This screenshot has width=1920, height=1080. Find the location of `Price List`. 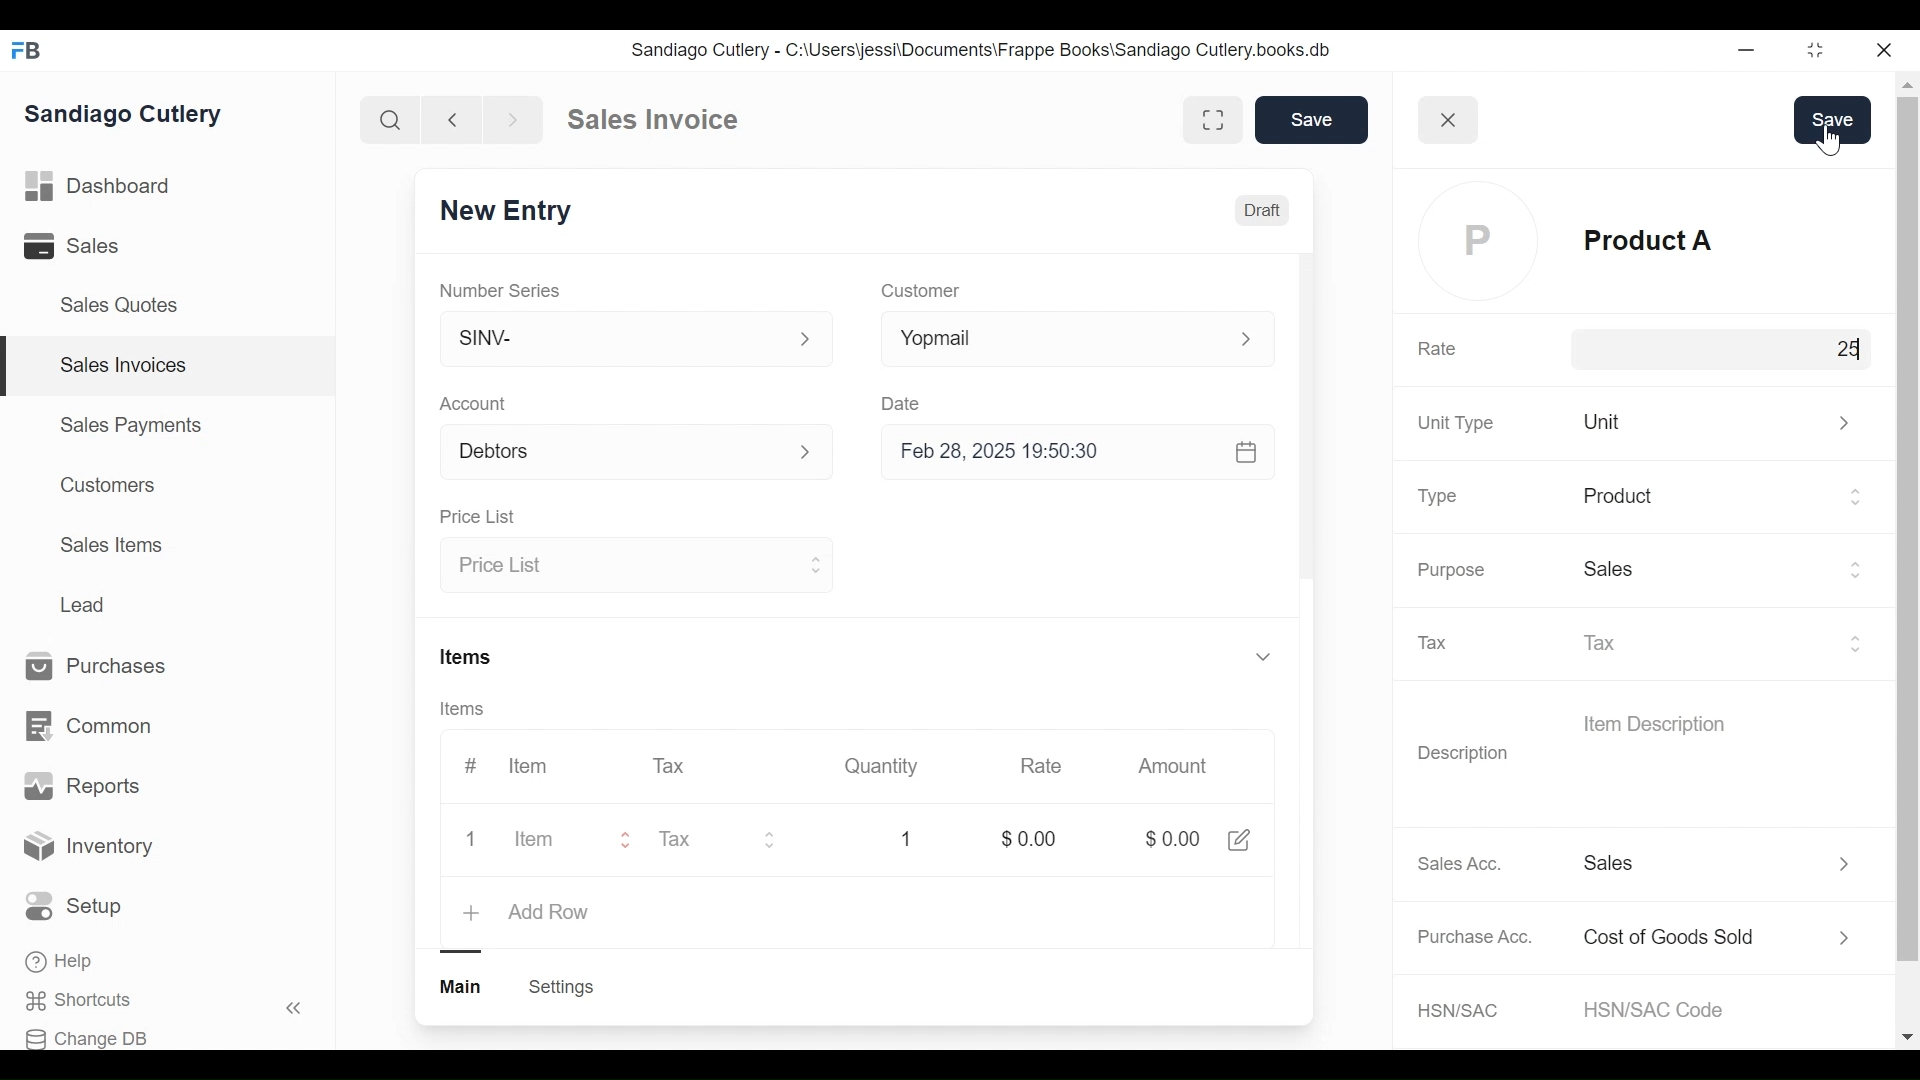

Price List is located at coordinates (638, 566).